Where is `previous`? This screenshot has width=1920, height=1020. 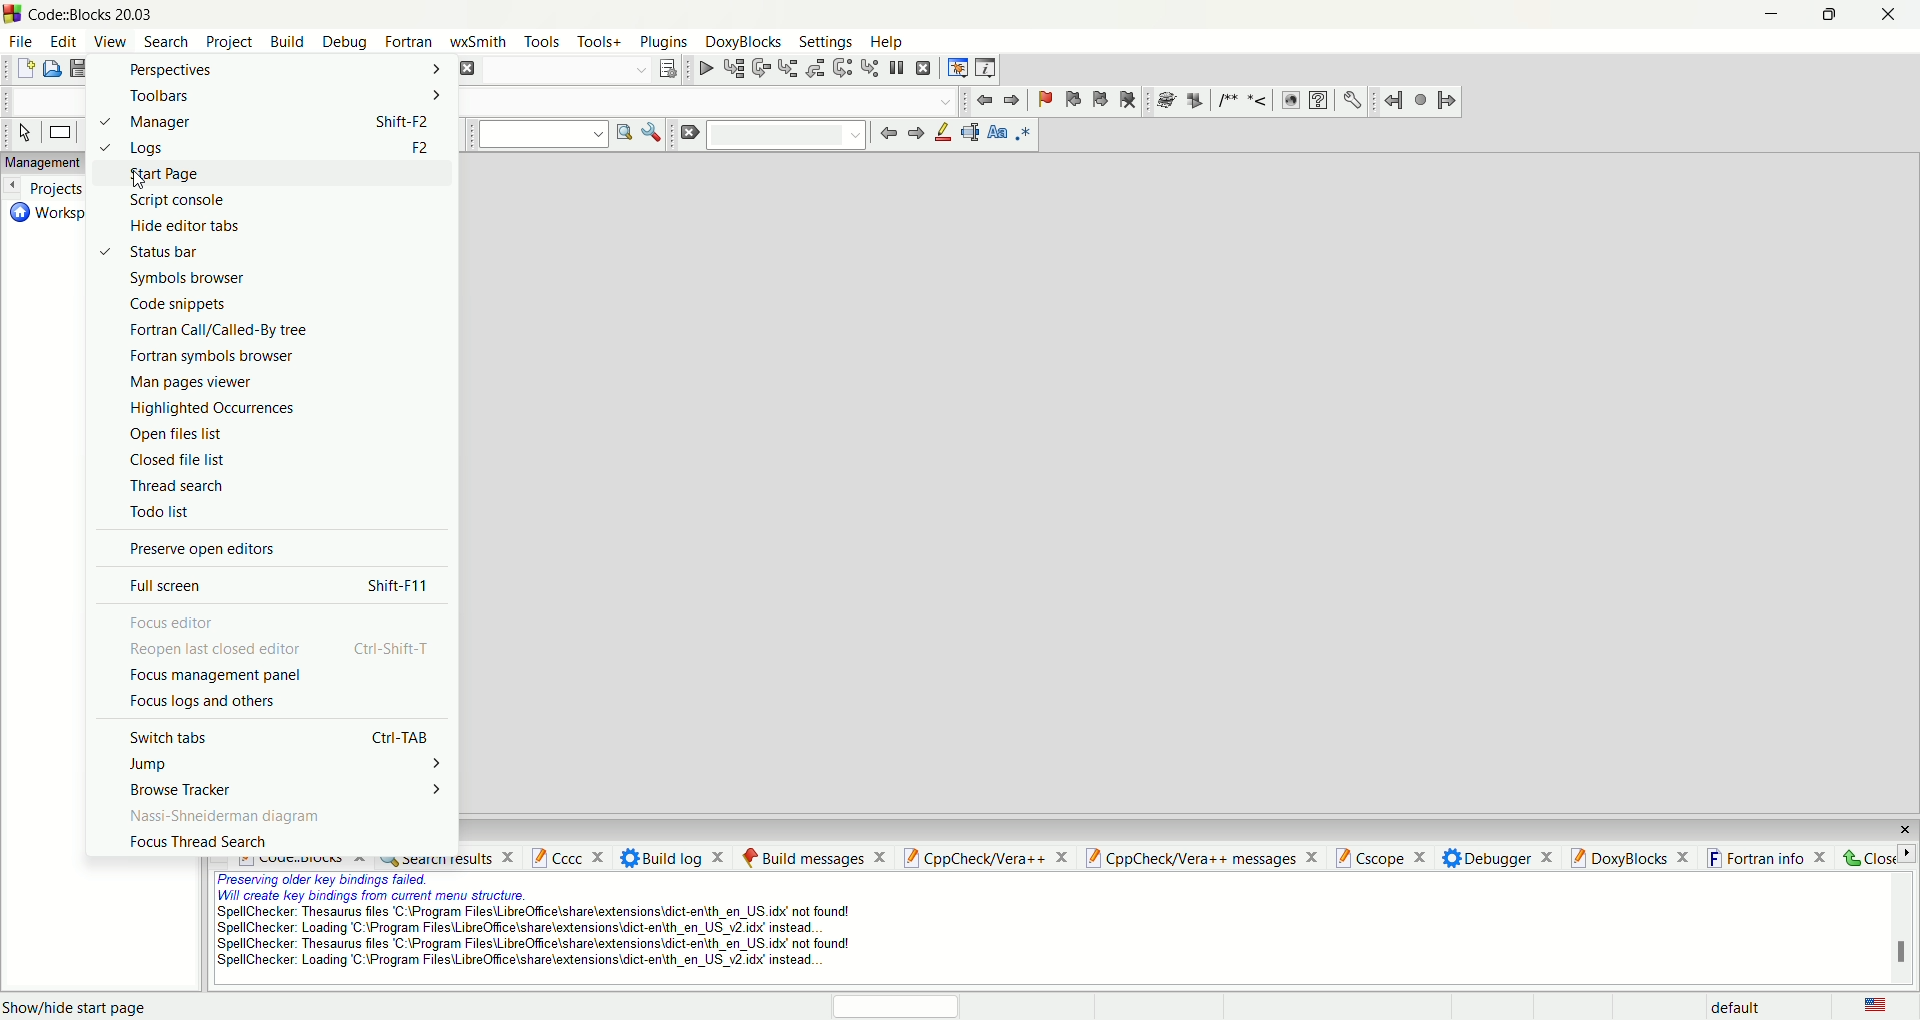
previous is located at coordinates (887, 134).